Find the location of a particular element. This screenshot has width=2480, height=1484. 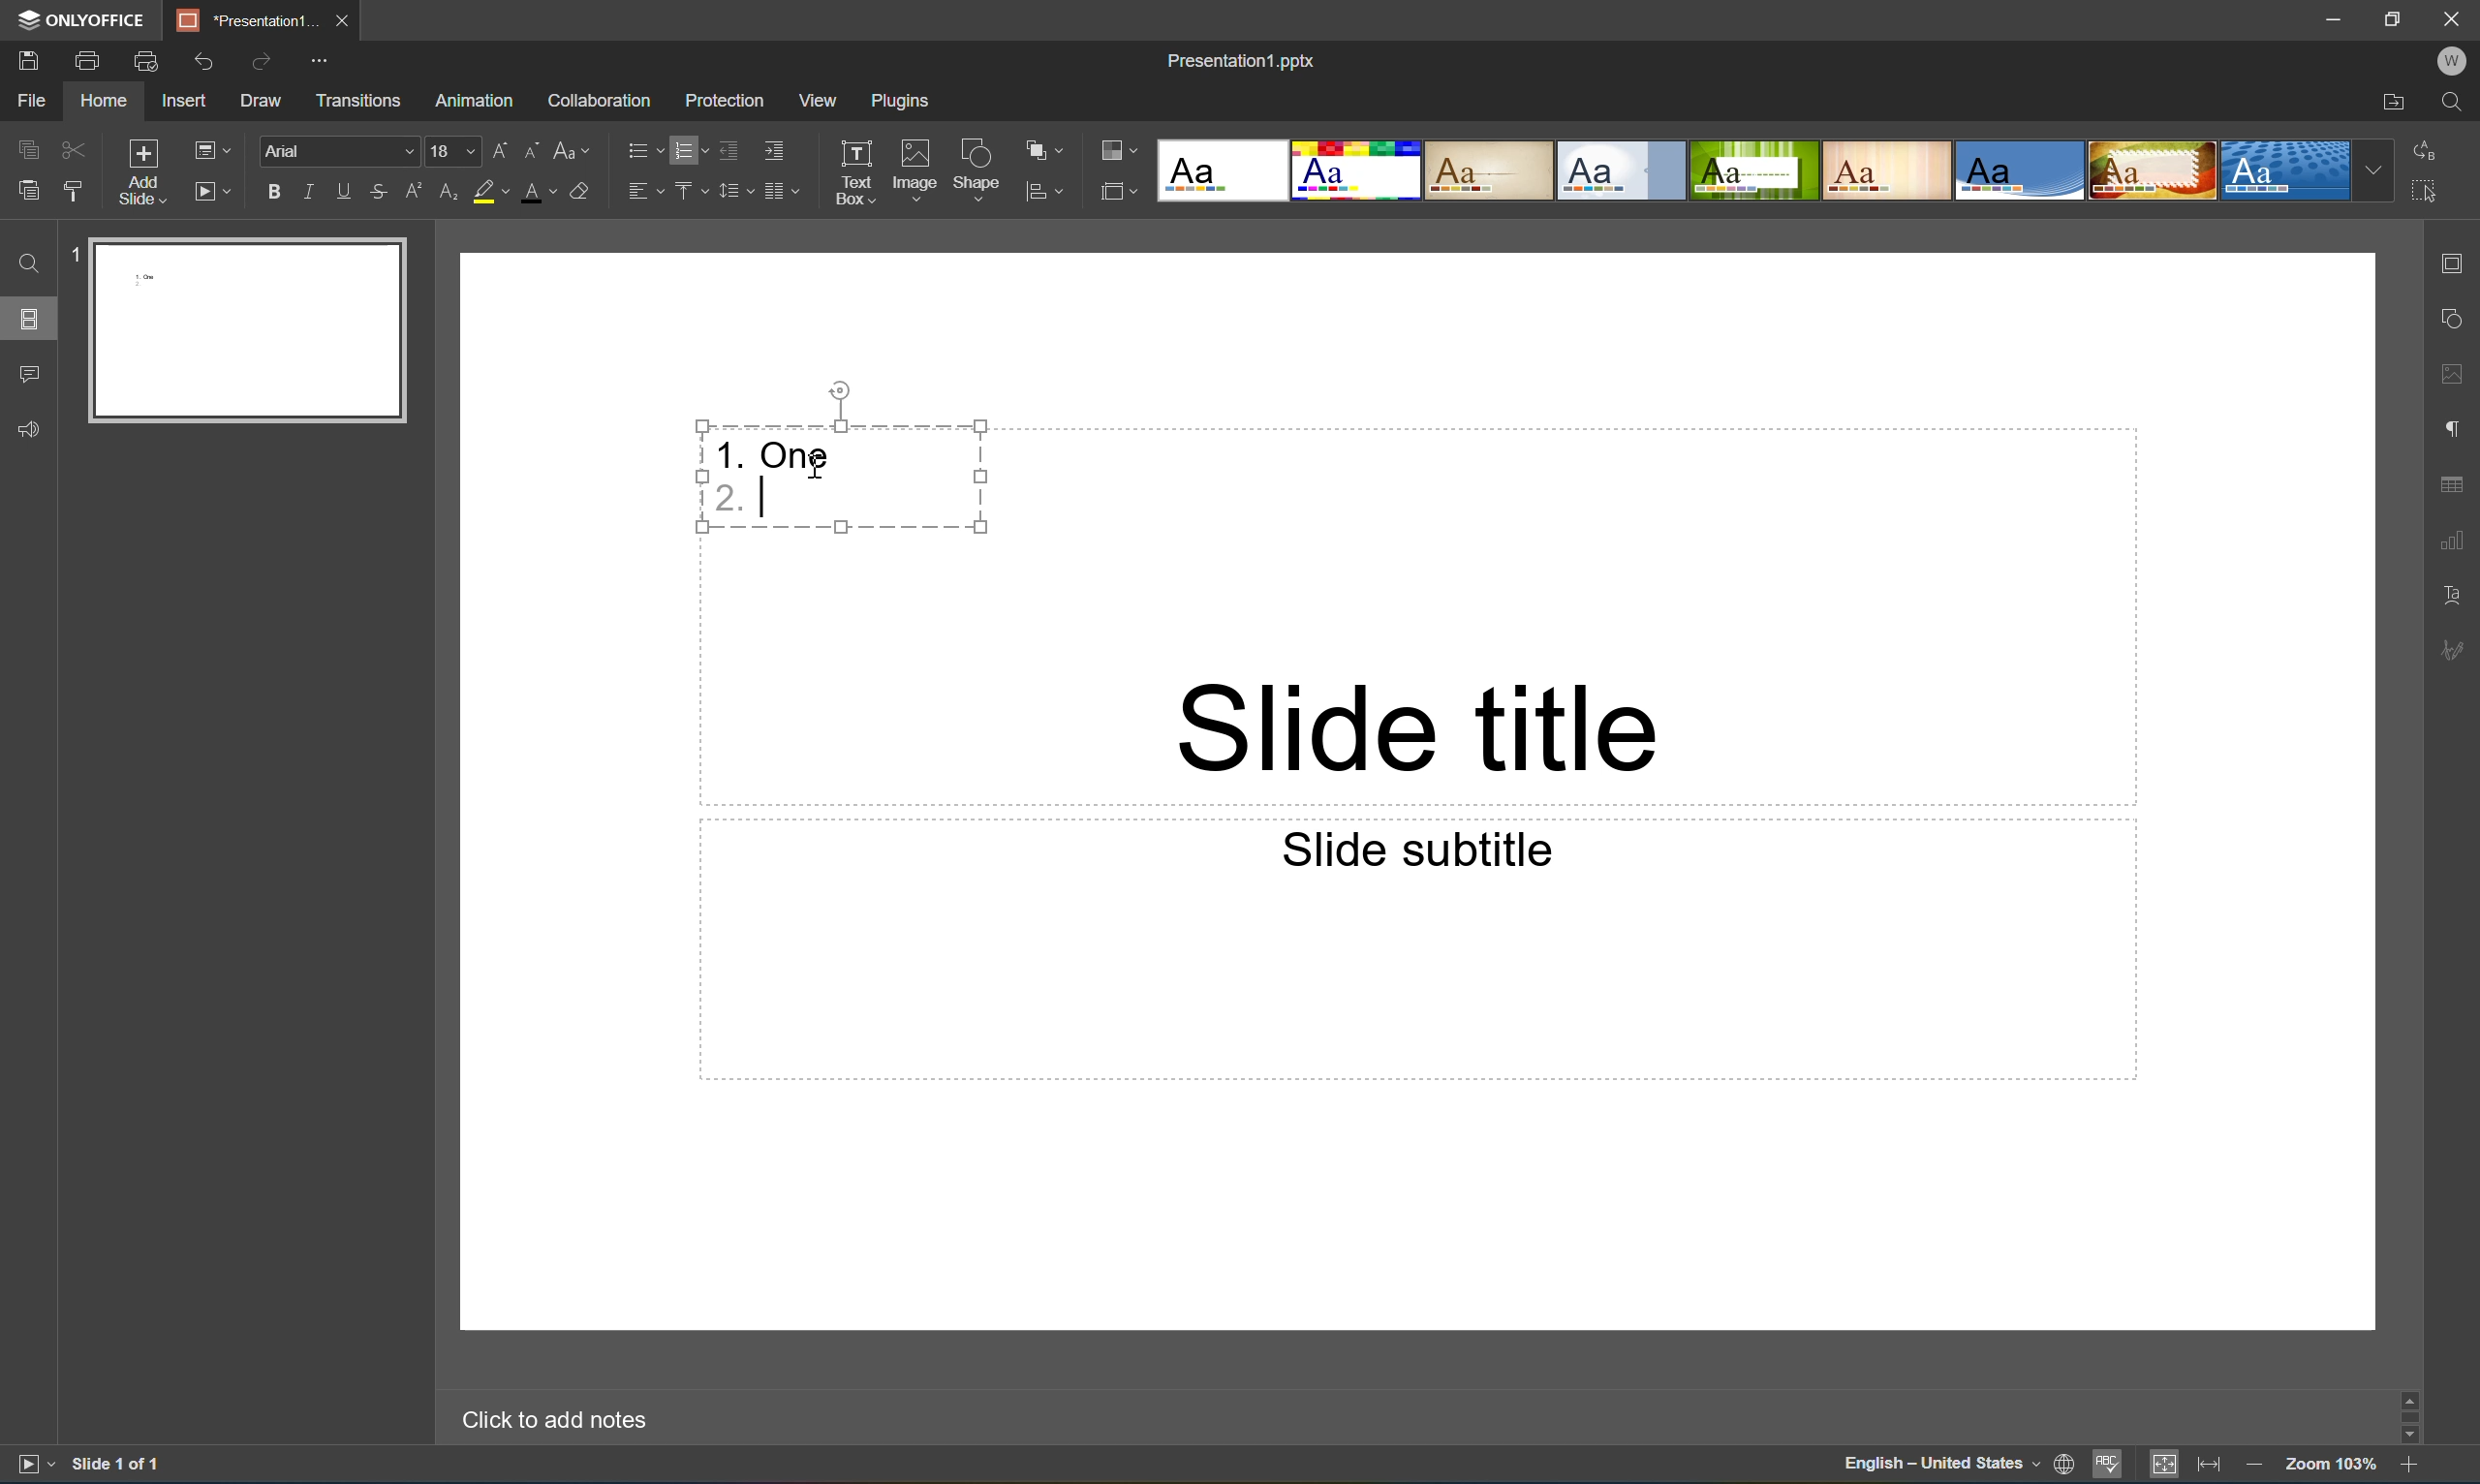

Slide title is located at coordinates (1416, 728).